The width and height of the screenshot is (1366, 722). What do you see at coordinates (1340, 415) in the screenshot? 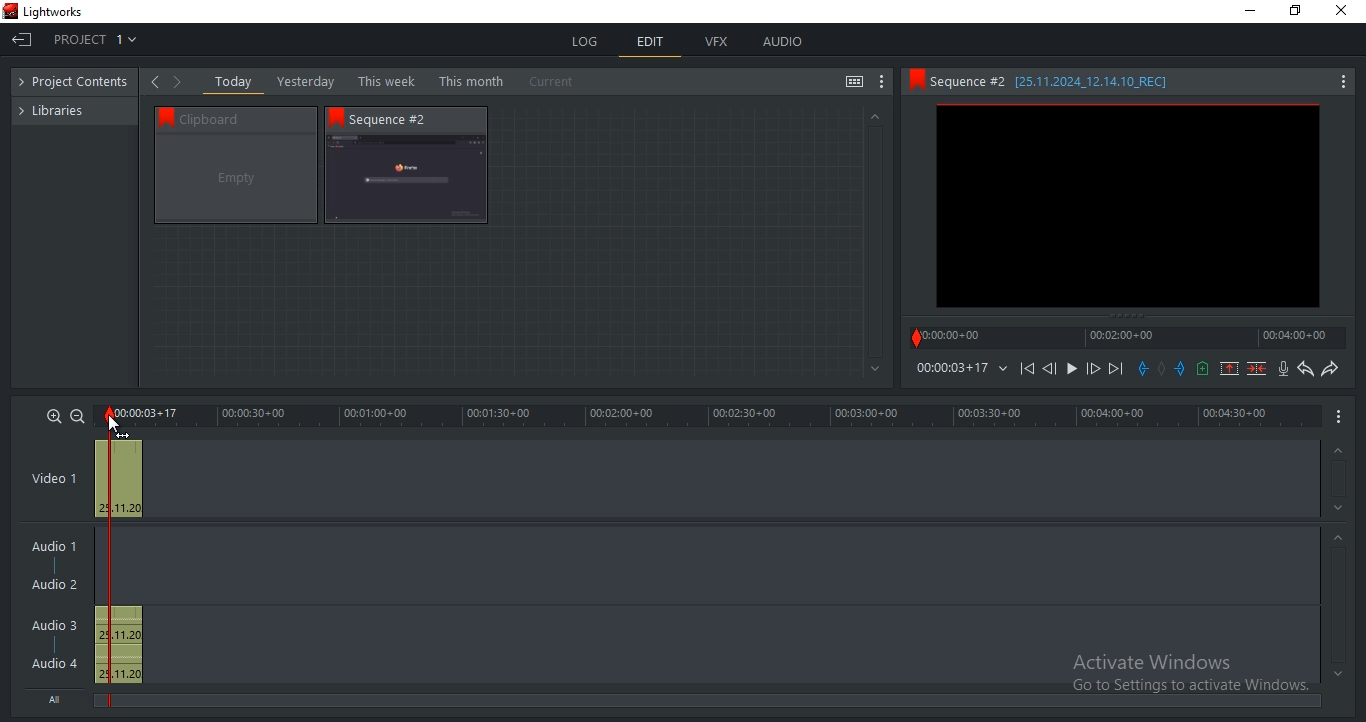
I see `show menu` at bounding box center [1340, 415].